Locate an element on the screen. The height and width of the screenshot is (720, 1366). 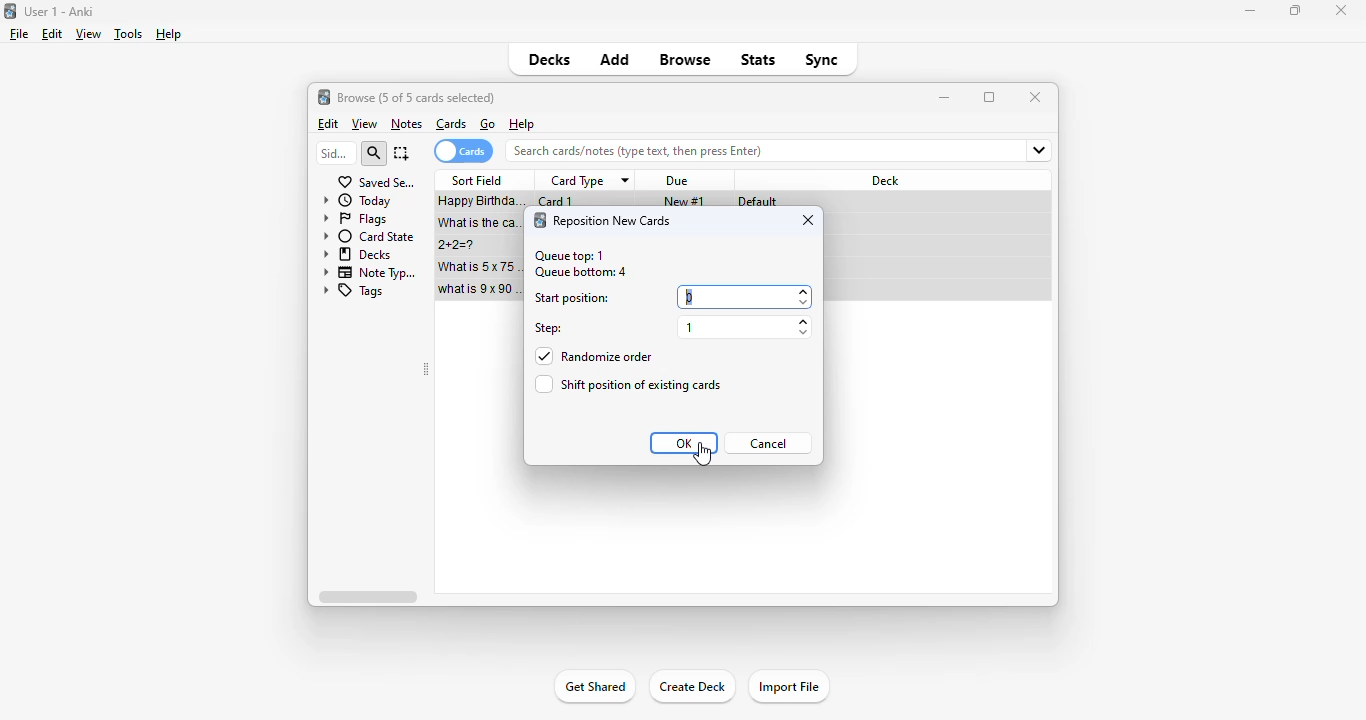
browse is located at coordinates (685, 59).